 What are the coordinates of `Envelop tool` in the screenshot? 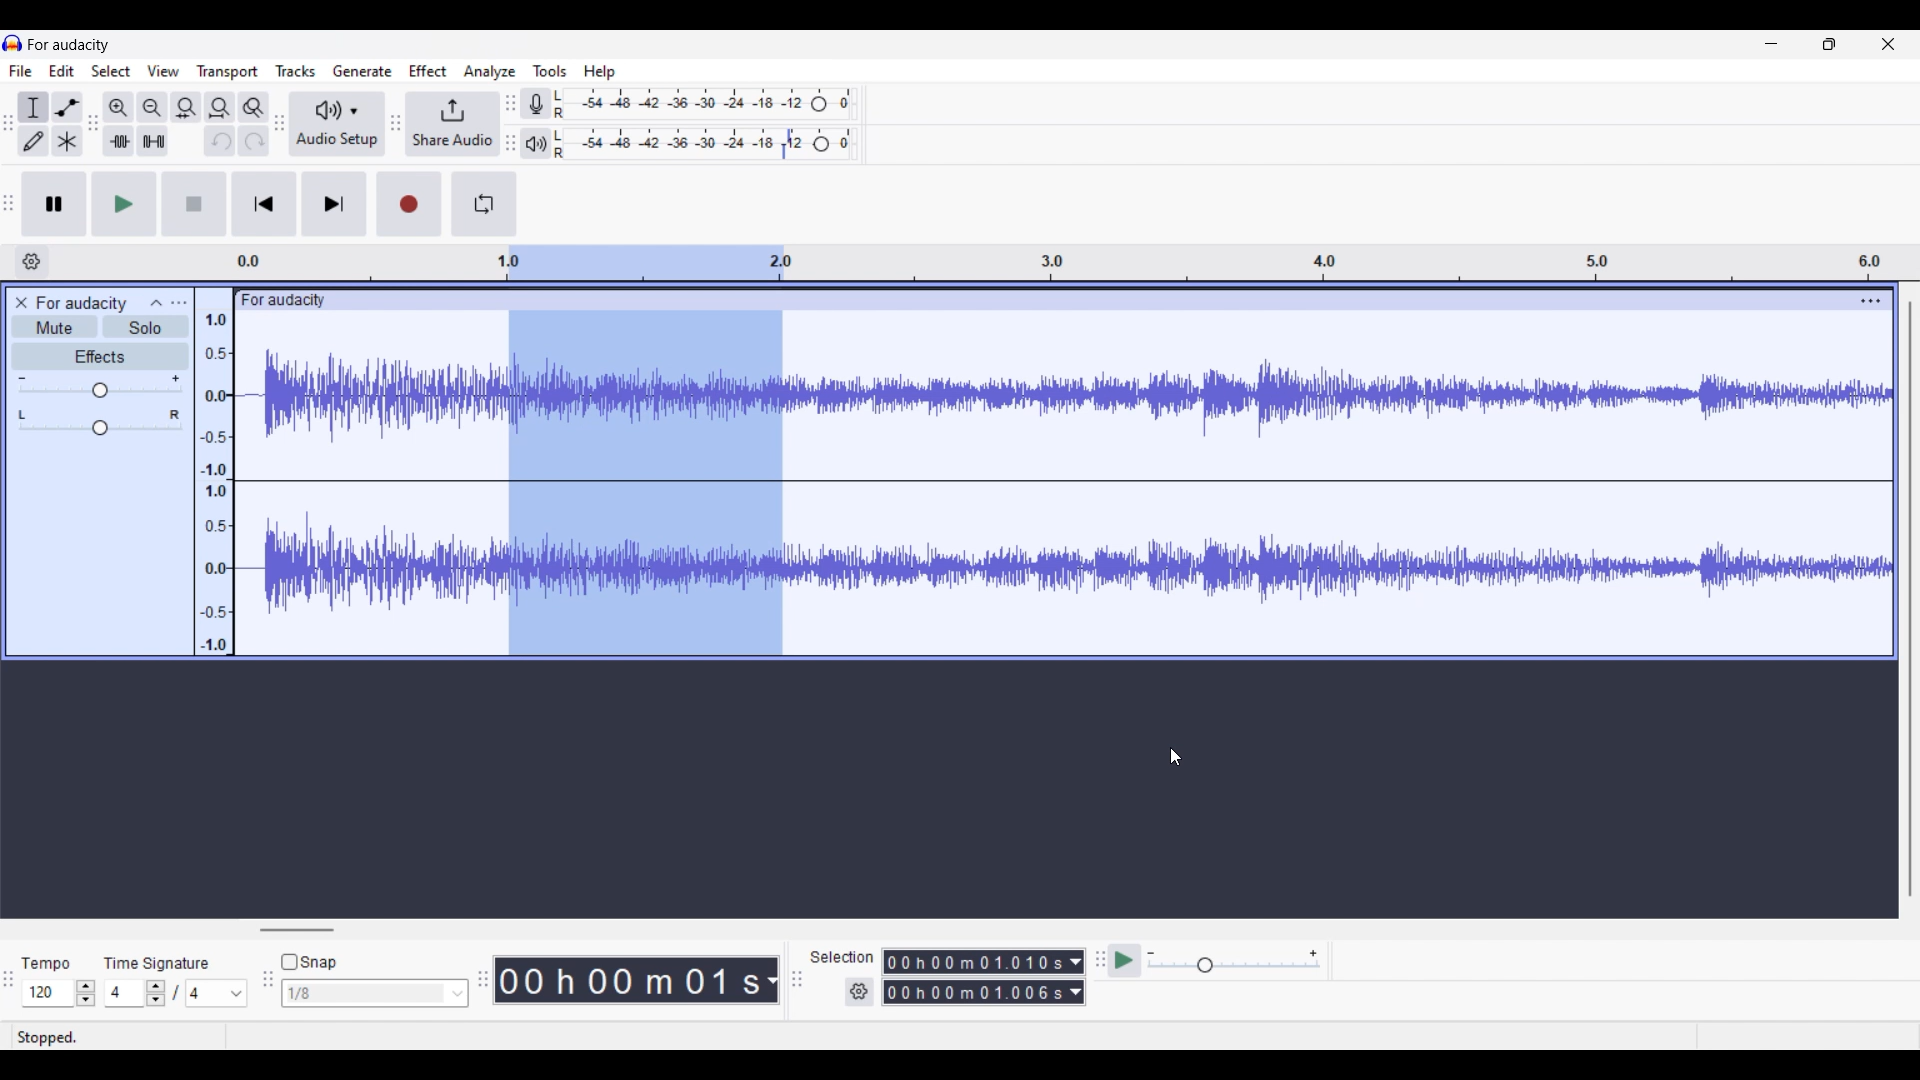 It's located at (68, 108).